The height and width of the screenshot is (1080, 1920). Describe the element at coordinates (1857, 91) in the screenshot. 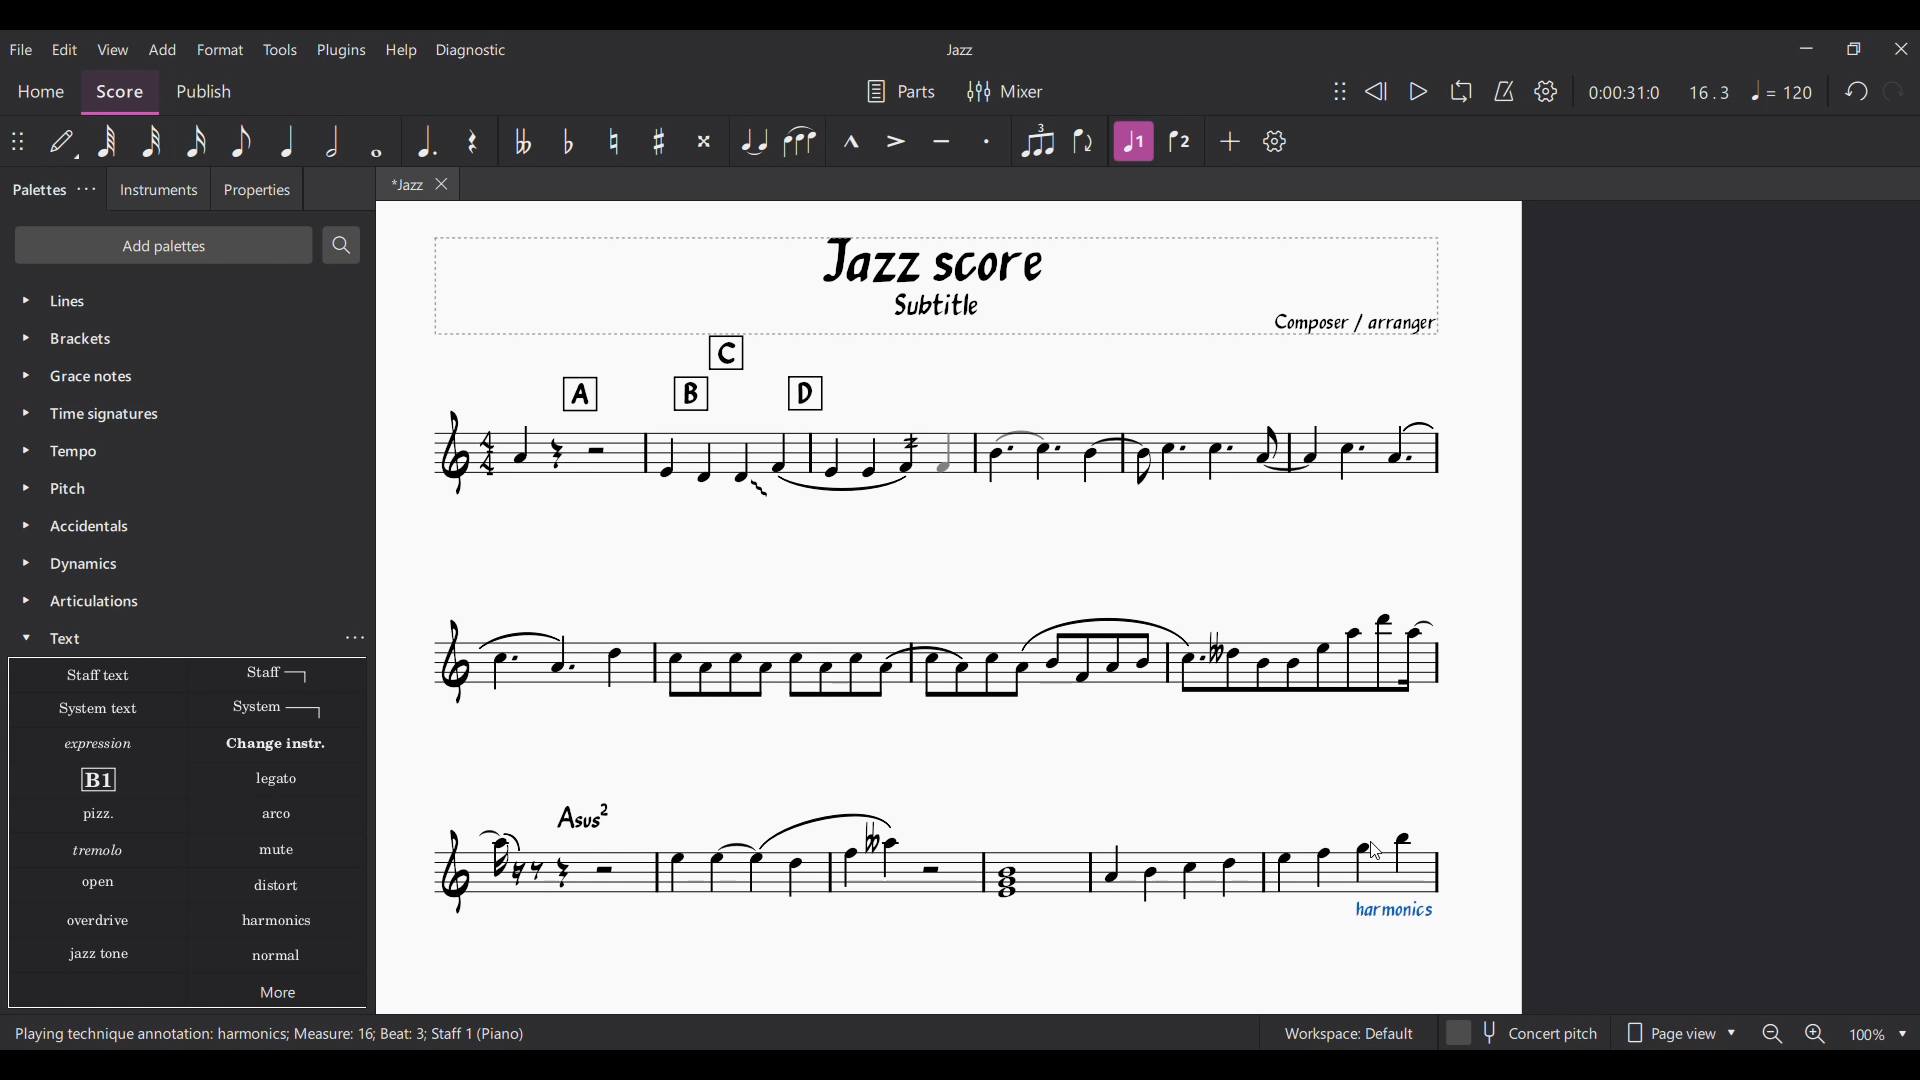

I see `Undo` at that location.